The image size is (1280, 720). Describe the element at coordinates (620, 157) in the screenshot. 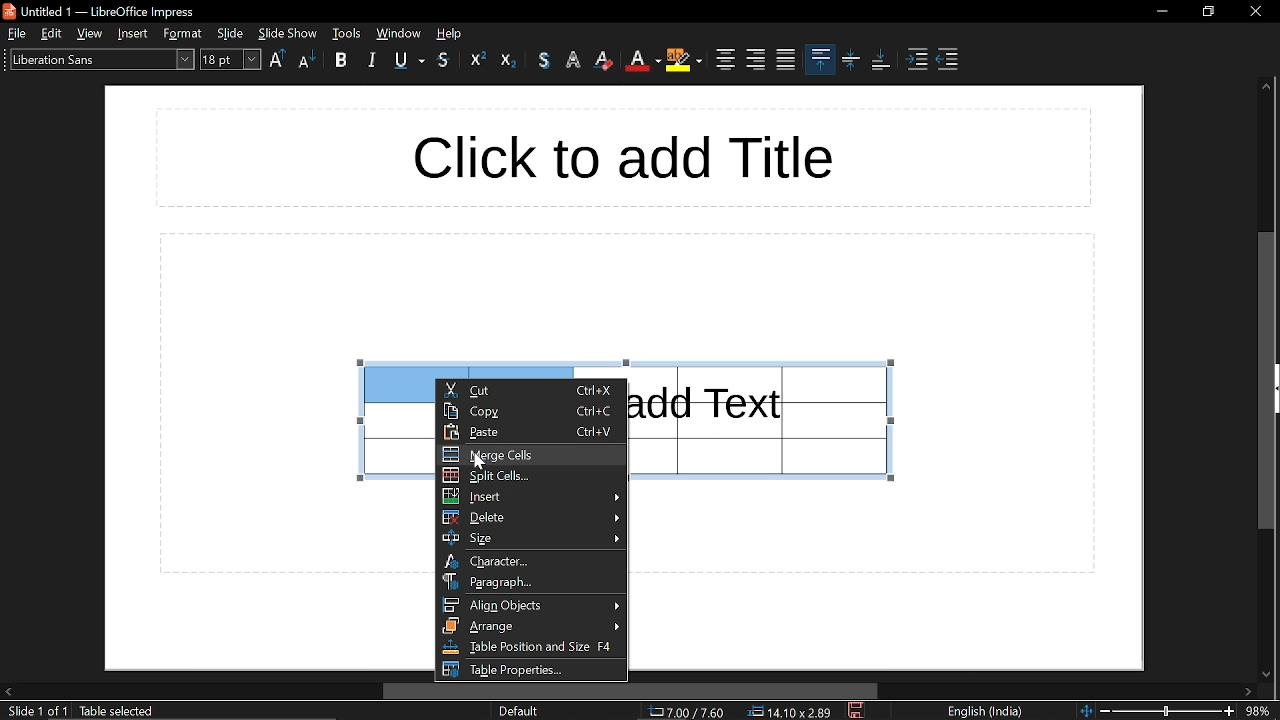

I see `title space` at that location.